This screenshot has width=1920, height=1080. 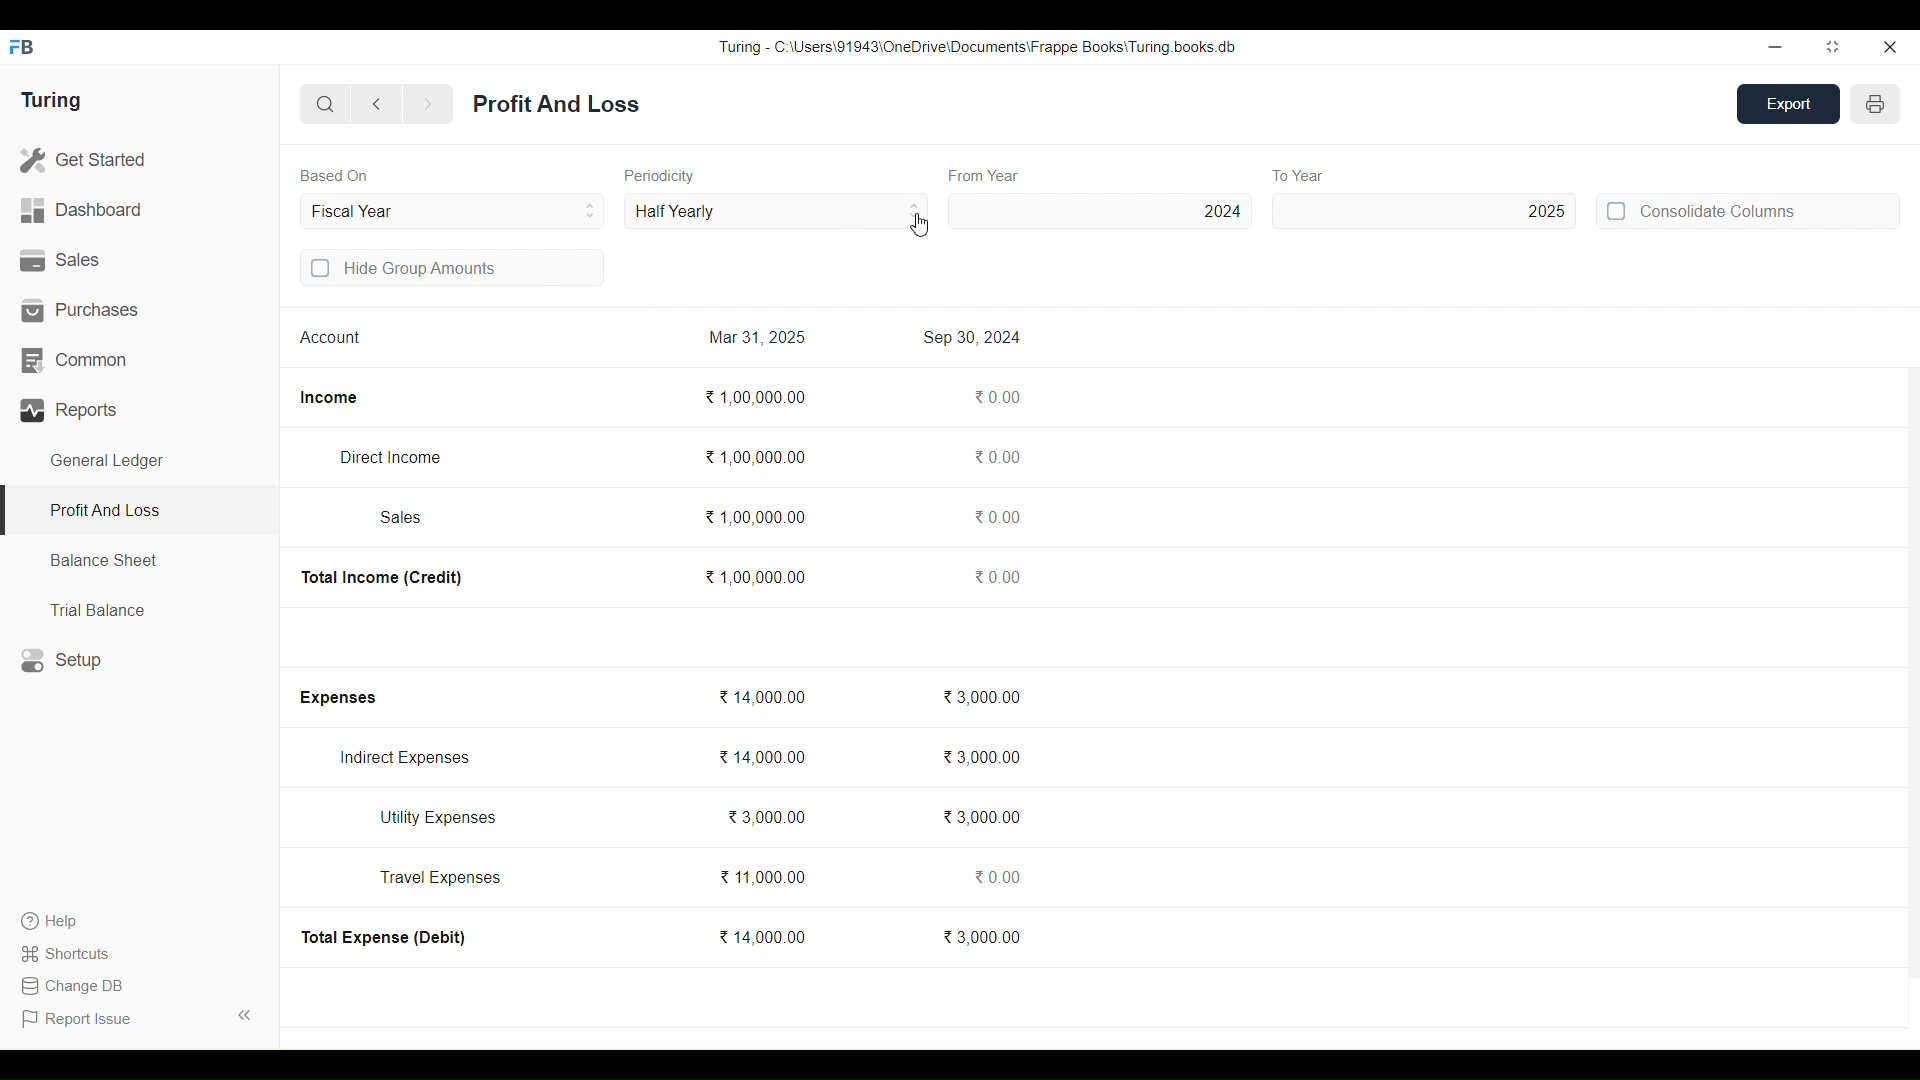 I want to click on Dashboard, so click(x=139, y=211).